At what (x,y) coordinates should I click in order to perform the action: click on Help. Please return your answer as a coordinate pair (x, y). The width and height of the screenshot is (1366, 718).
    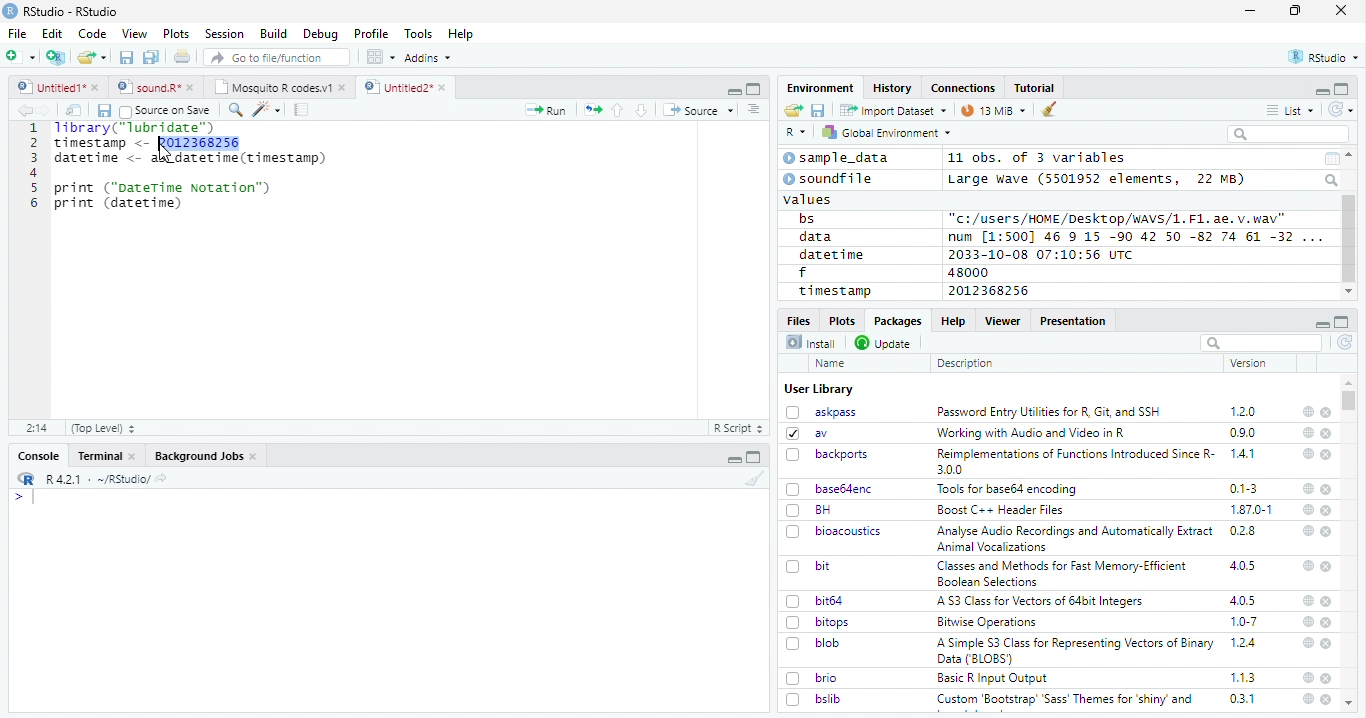
    Looking at the image, I should click on (952, 320).